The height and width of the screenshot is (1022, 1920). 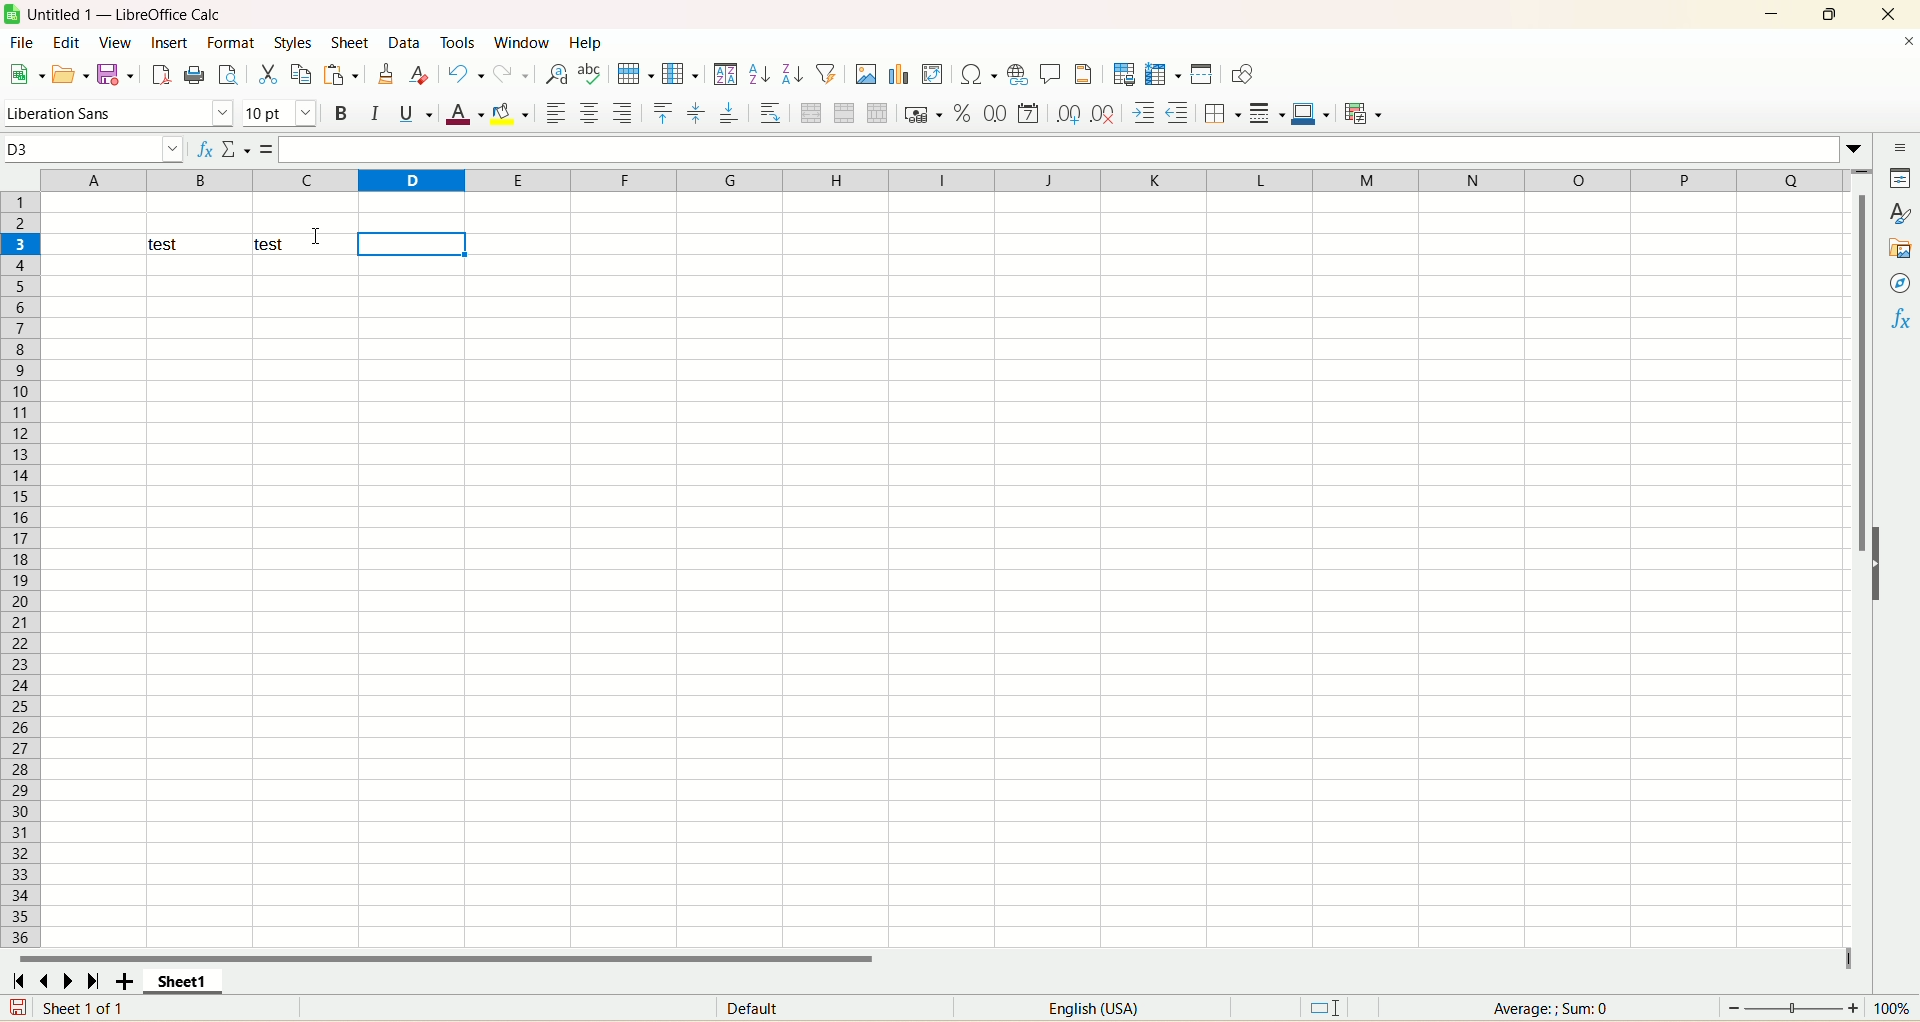 What do you see at coordinates (12, 14) in the screenshot?
I see `Software logo` at bounding box center [12, 14].